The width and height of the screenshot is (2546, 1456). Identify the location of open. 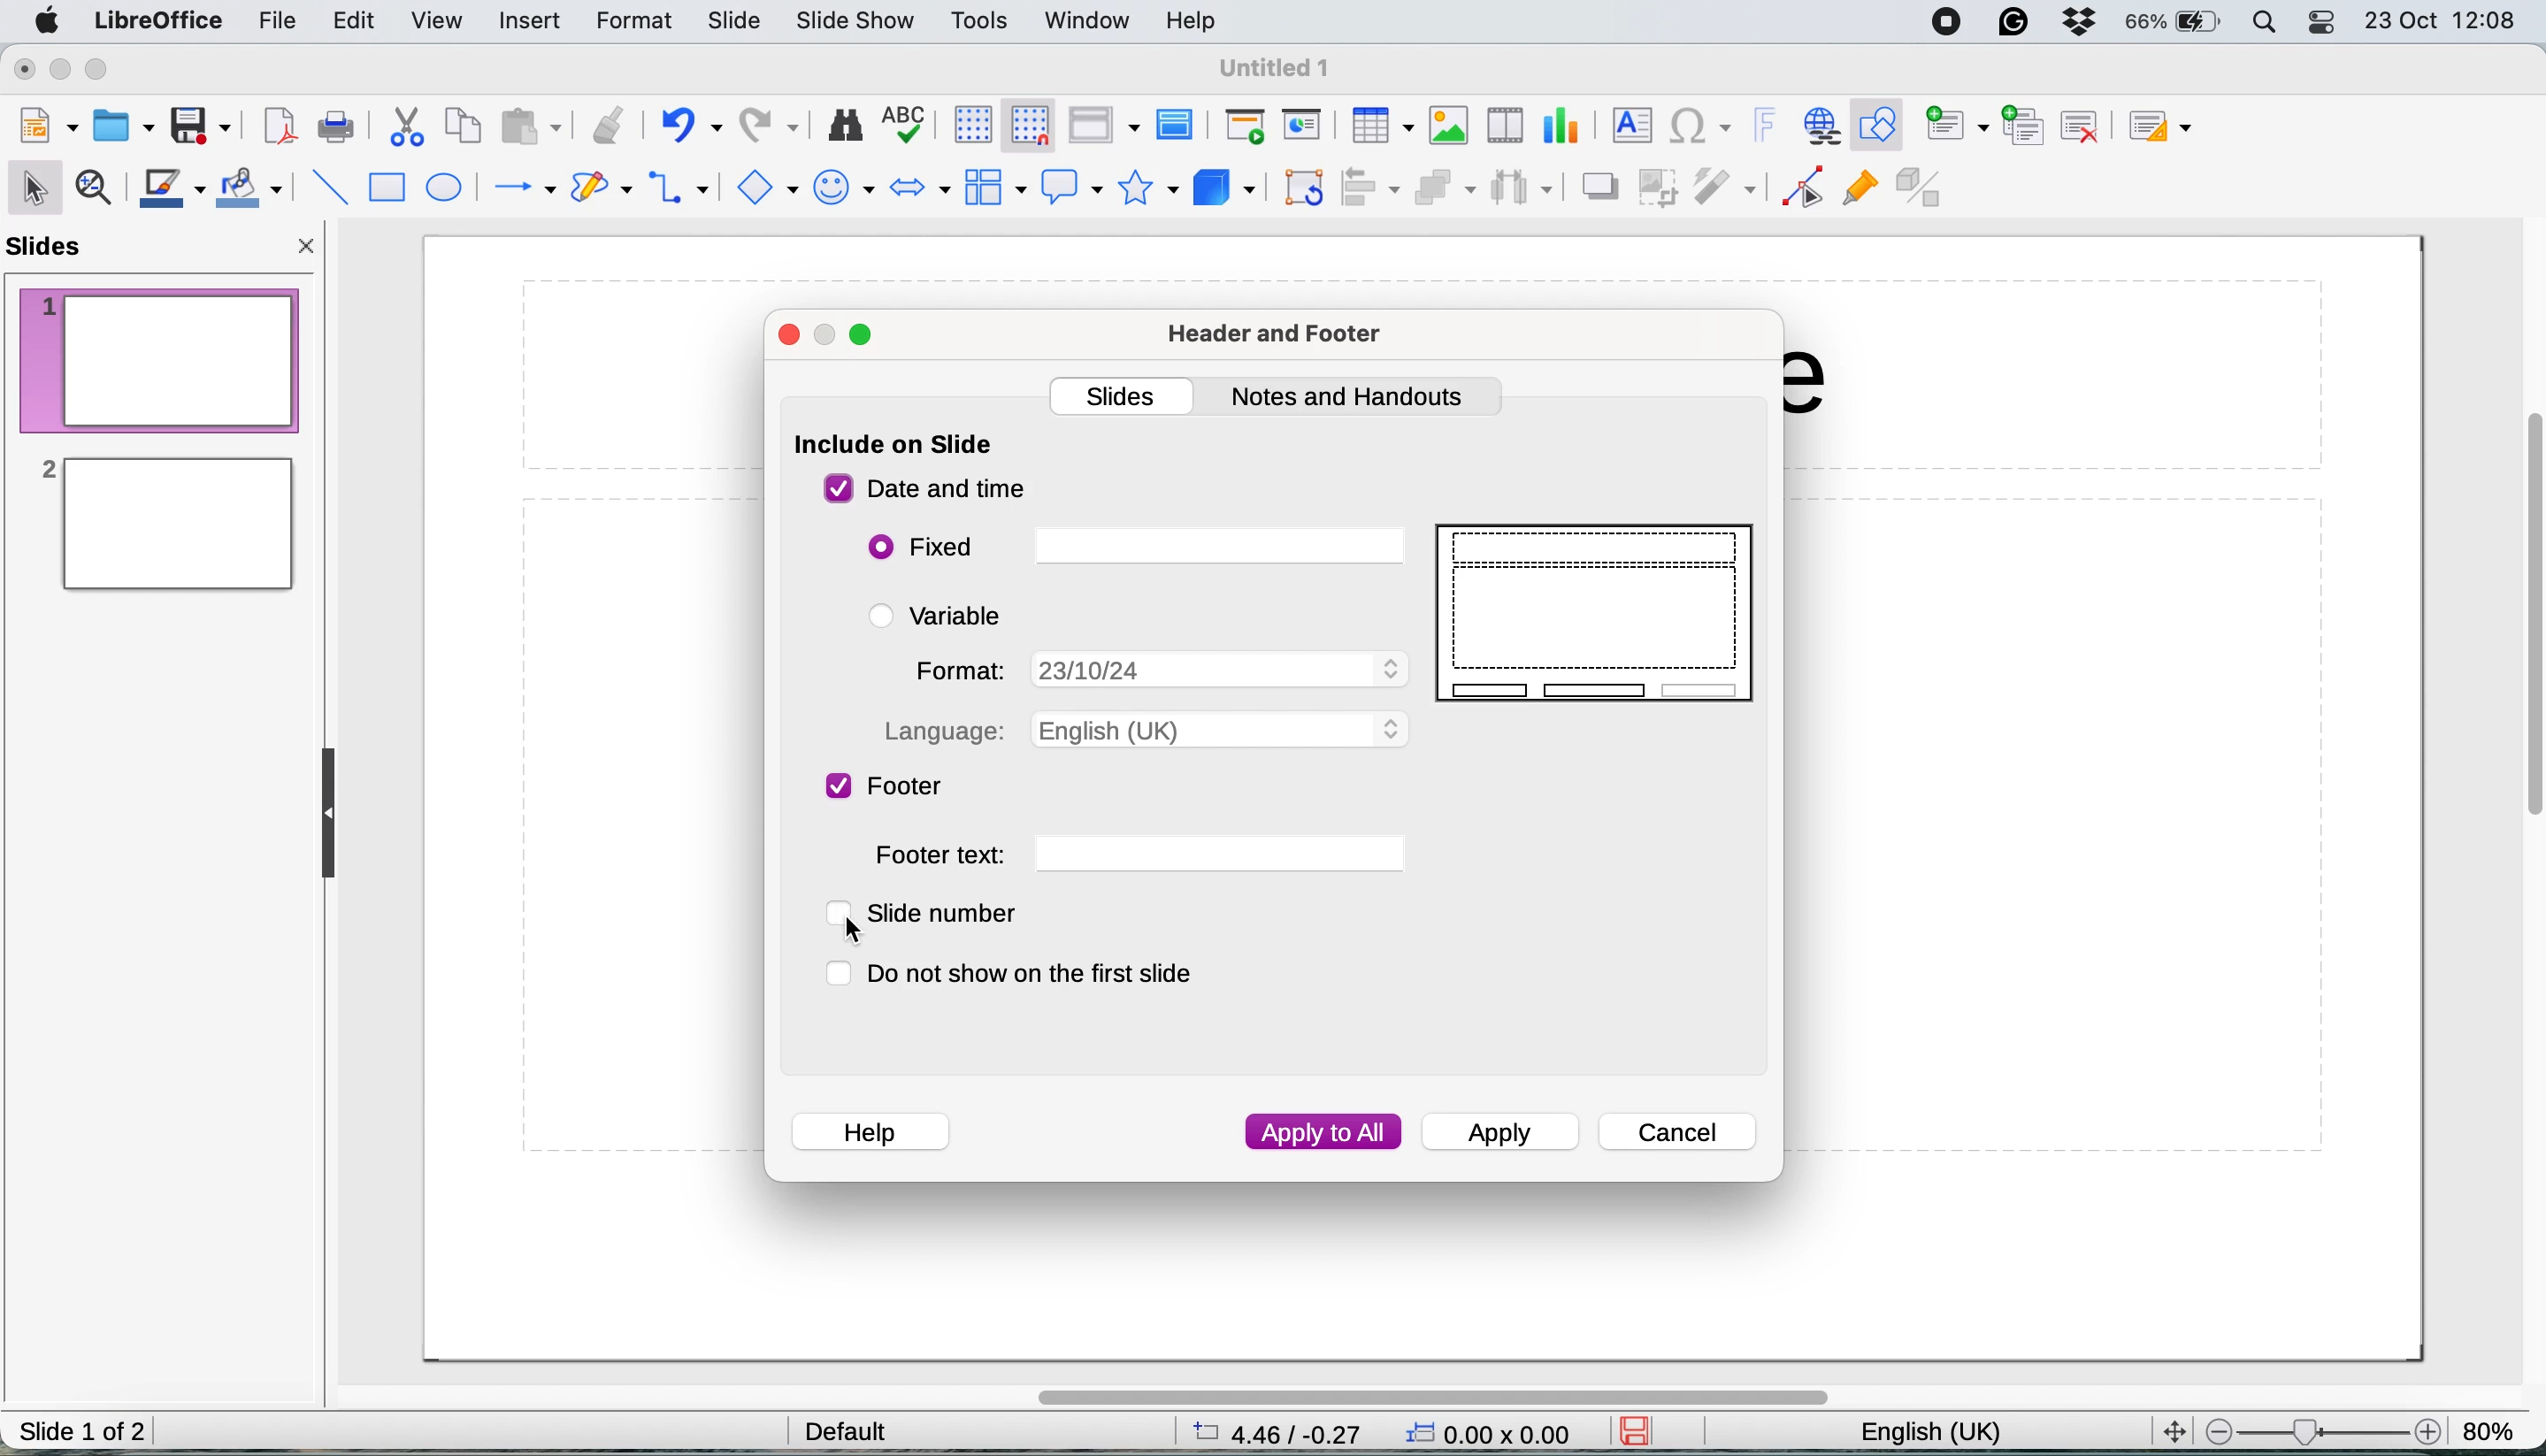
(125, 123).